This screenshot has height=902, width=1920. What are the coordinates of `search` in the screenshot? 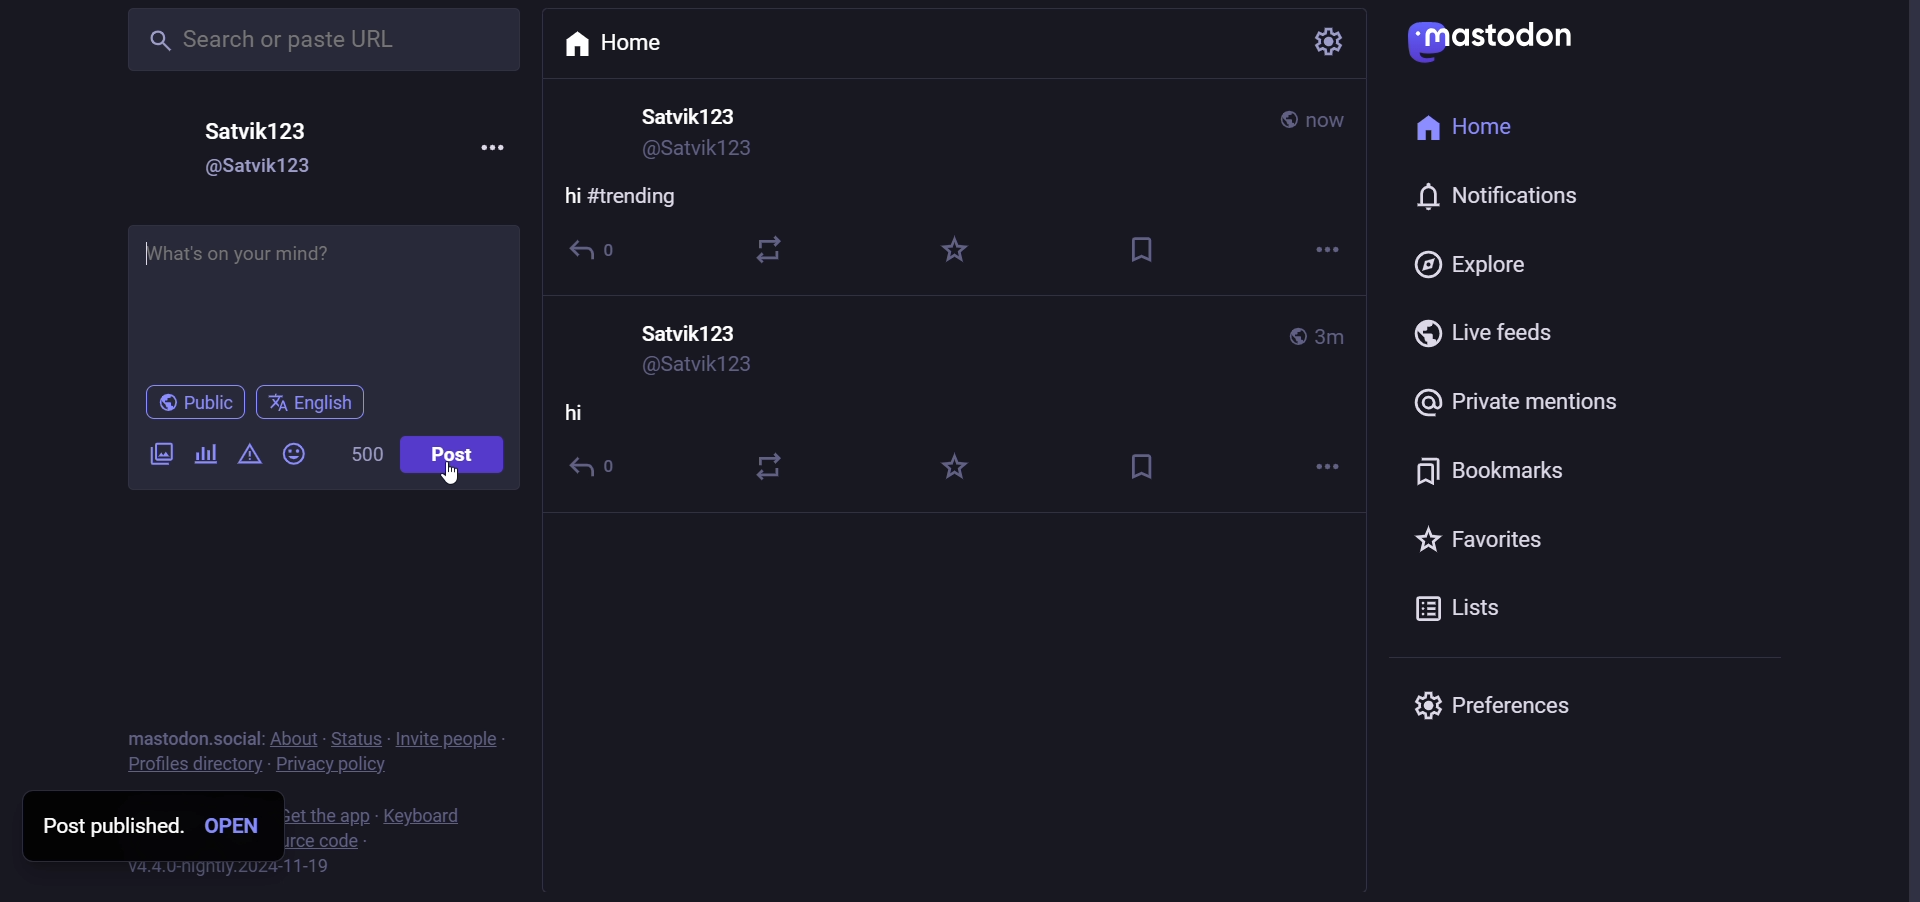 It's located at (318, 41).